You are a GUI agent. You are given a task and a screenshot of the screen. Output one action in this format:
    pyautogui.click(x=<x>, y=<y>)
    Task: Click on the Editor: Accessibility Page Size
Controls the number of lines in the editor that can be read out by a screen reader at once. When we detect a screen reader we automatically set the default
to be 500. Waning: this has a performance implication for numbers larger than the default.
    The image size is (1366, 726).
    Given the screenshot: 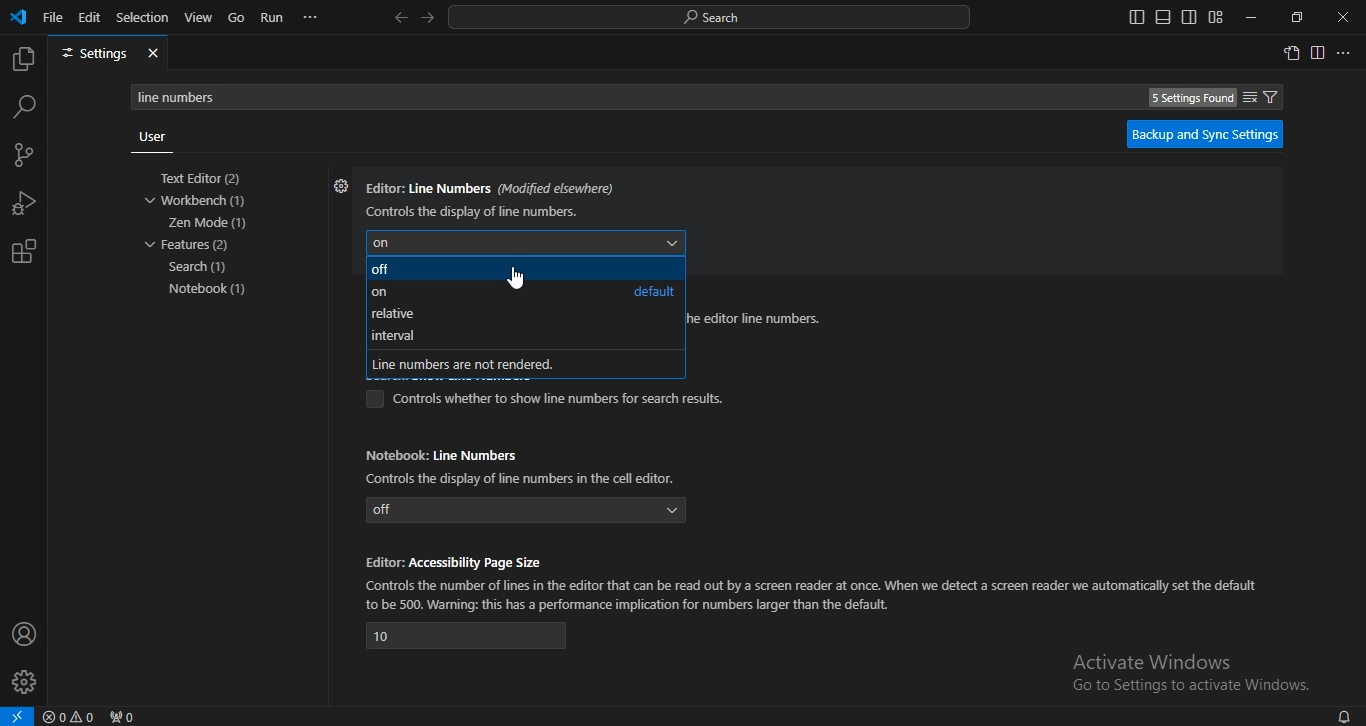 What is the action you would take?
    pyautogui.click(x=814, y=581)
    